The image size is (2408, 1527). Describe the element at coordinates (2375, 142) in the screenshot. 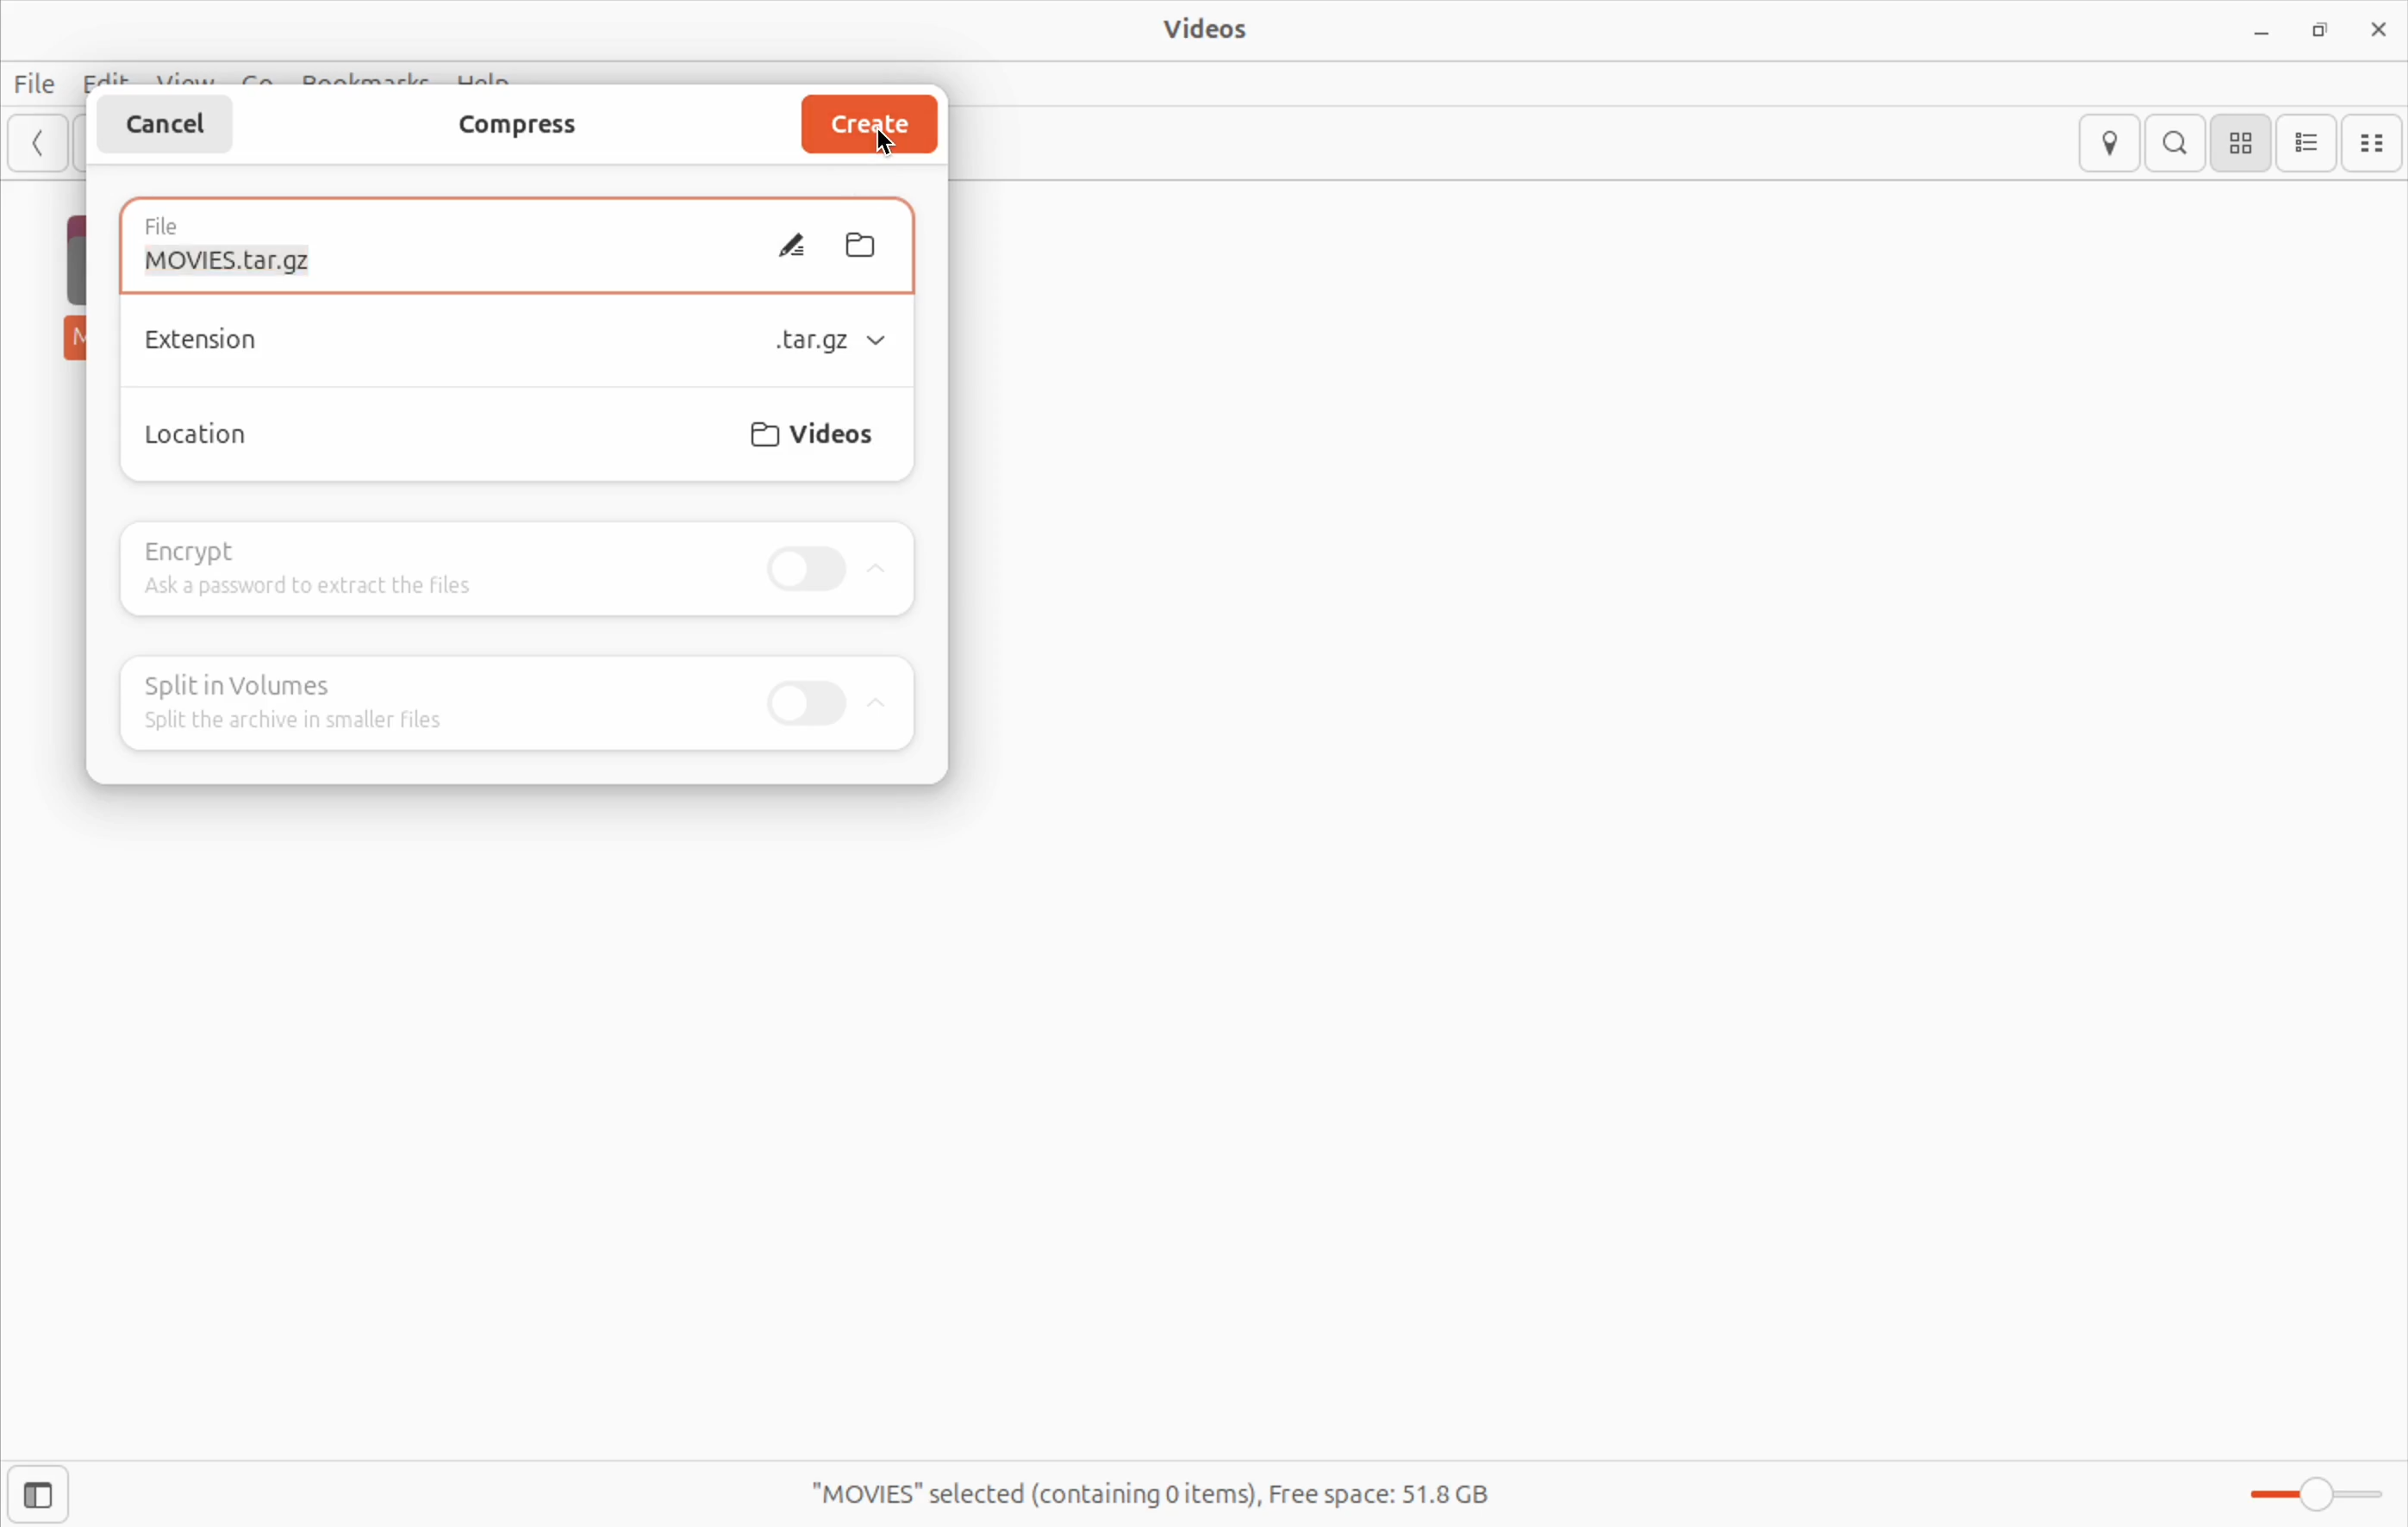

I see `compact view` at that location.